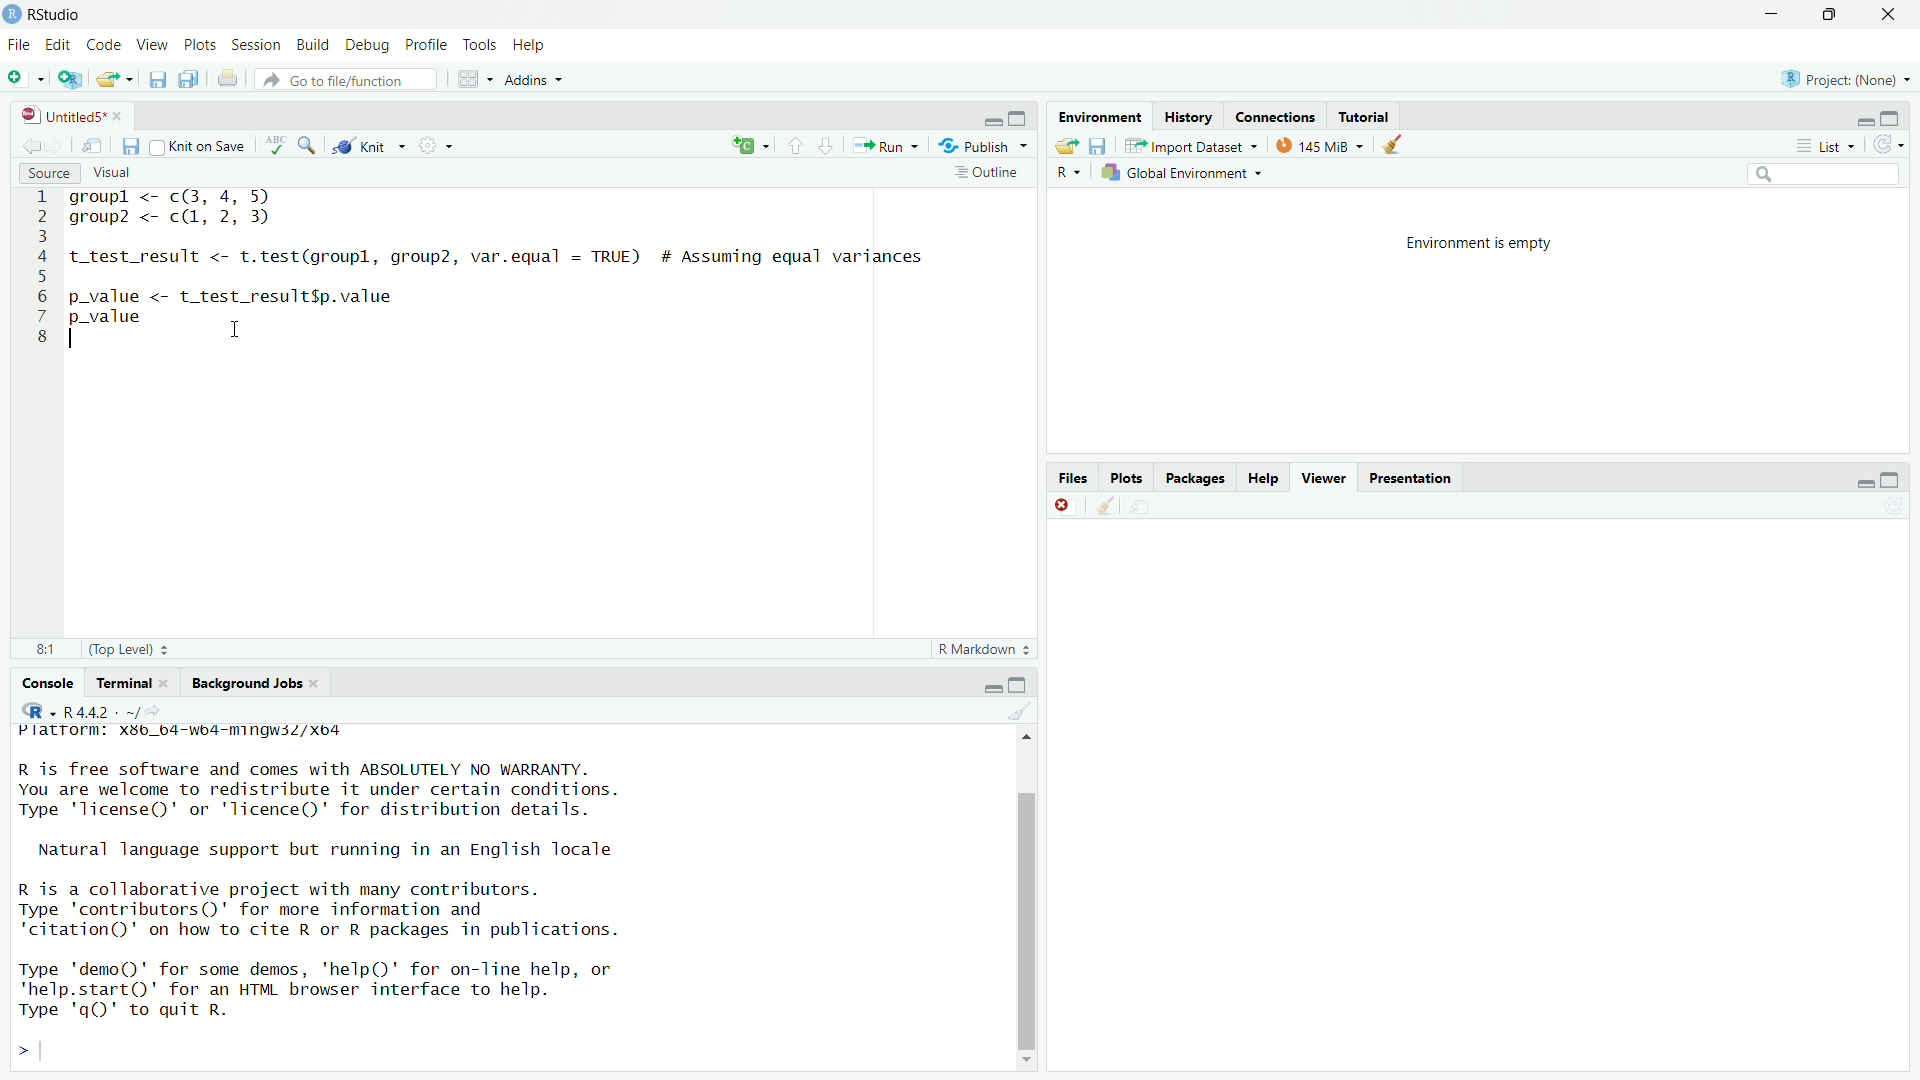 The width and height of the screenshot is (1920, 1080). I want to click on (Top Level) =, so click(123, 649).